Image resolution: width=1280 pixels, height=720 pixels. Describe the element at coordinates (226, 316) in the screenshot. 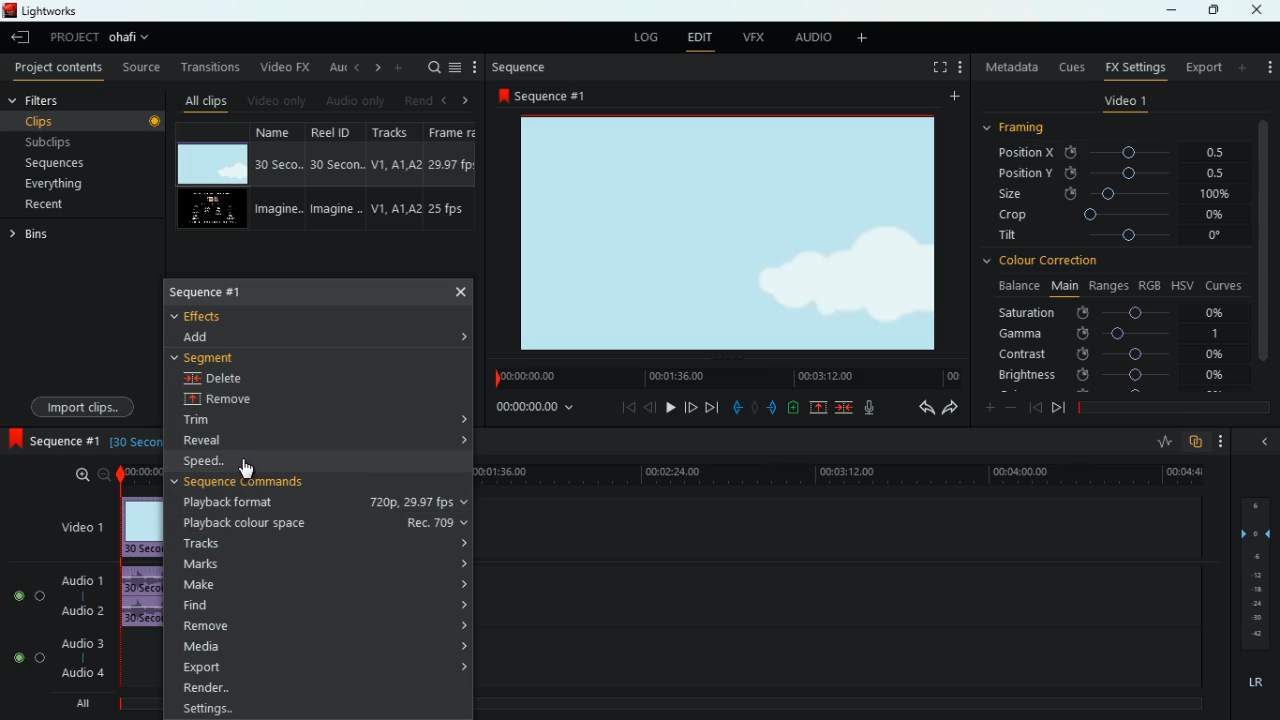

I see `effects` at that location.